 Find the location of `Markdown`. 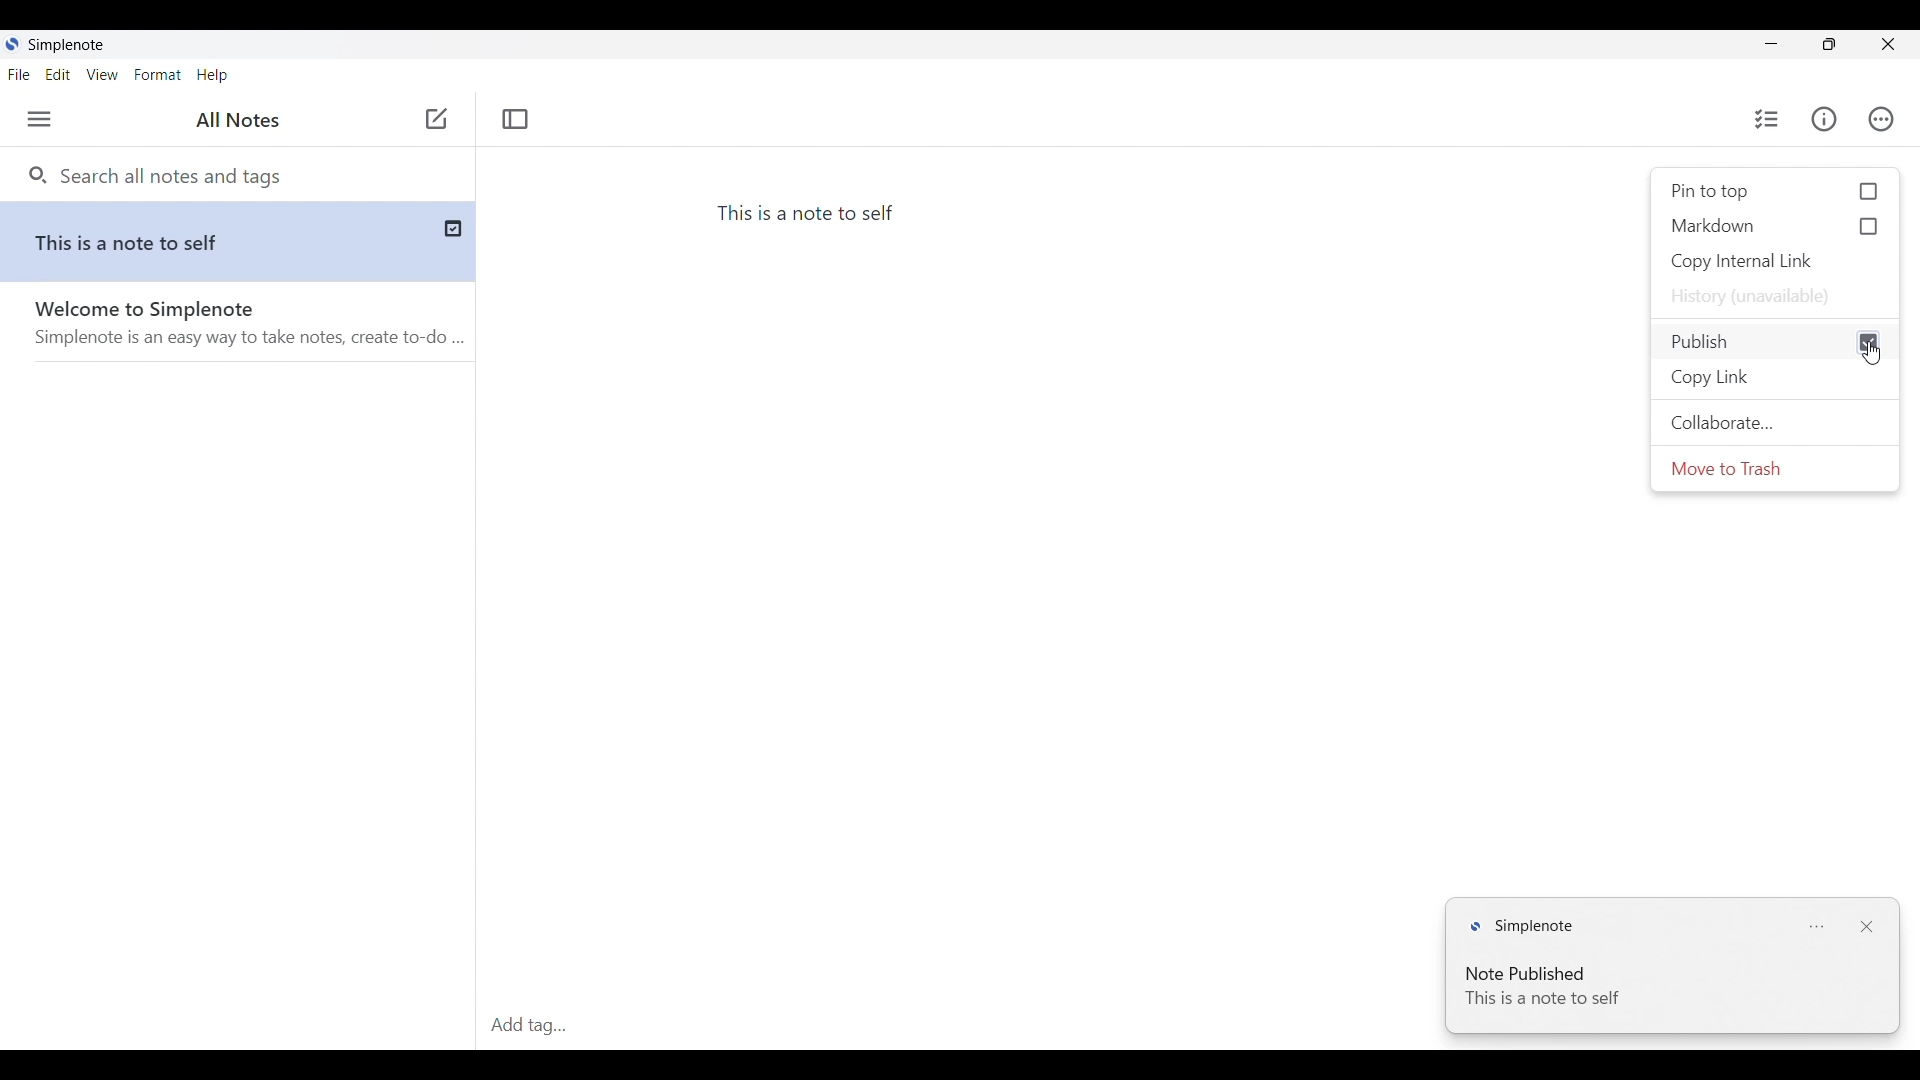

Markdown is located at coordinates (1776, 226).